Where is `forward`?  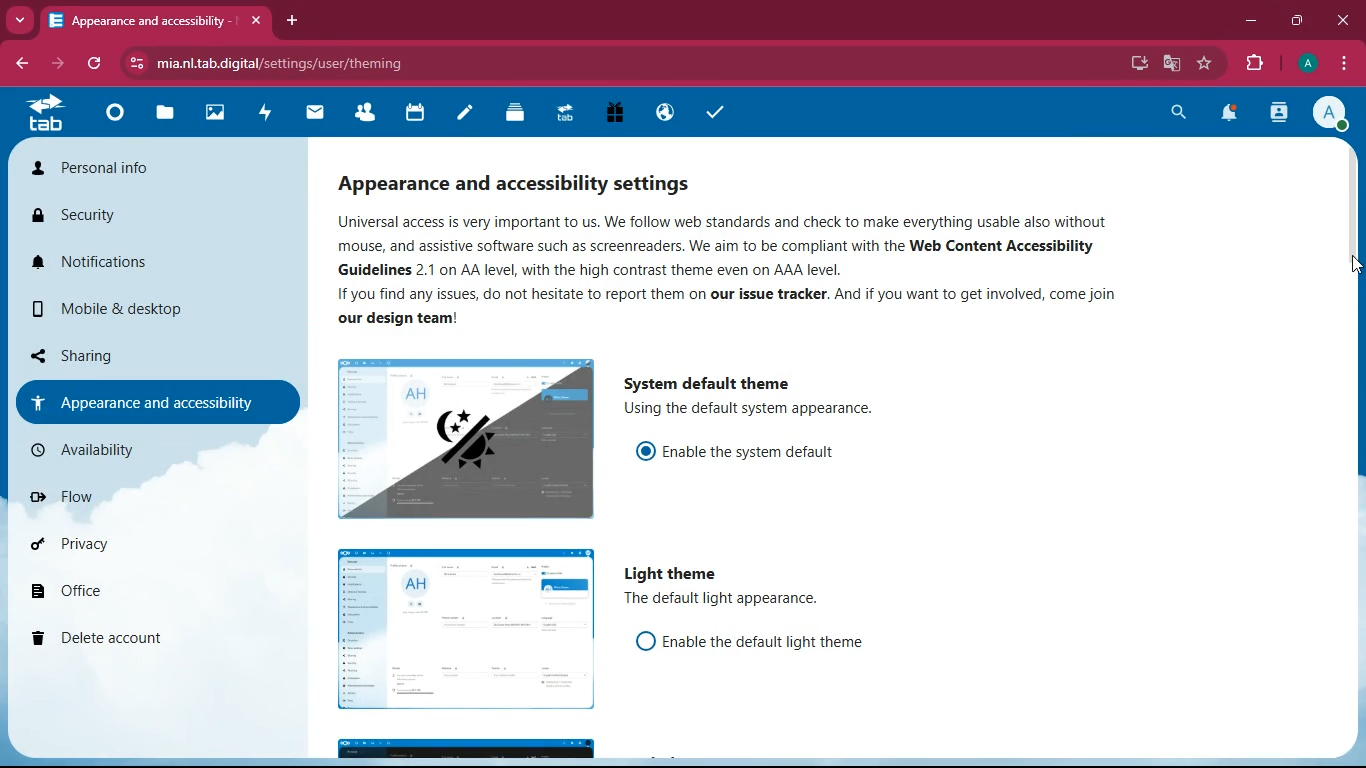 forward is located at coordinates (60, 66).